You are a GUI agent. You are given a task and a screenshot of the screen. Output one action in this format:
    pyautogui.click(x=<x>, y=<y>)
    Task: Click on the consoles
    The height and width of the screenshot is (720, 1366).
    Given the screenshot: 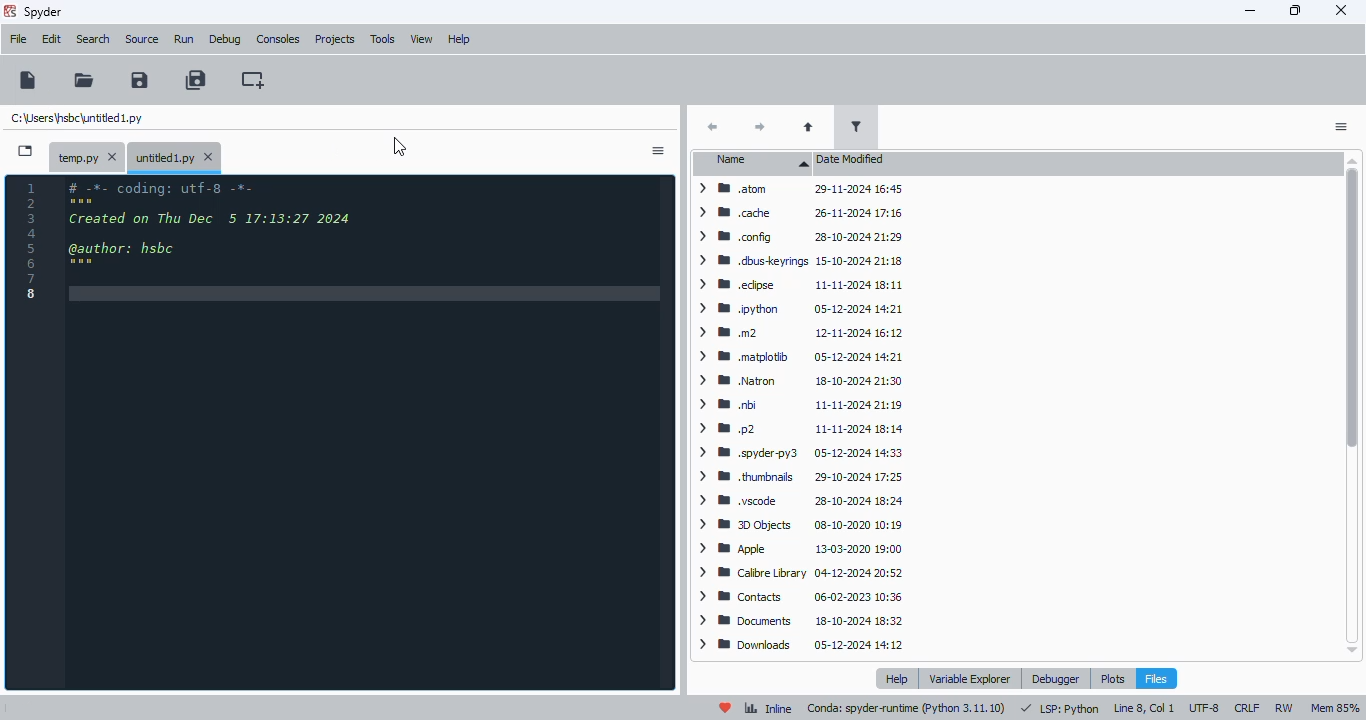 What is the action you would take?
    pyautogui.click(x=278, y=39)
    